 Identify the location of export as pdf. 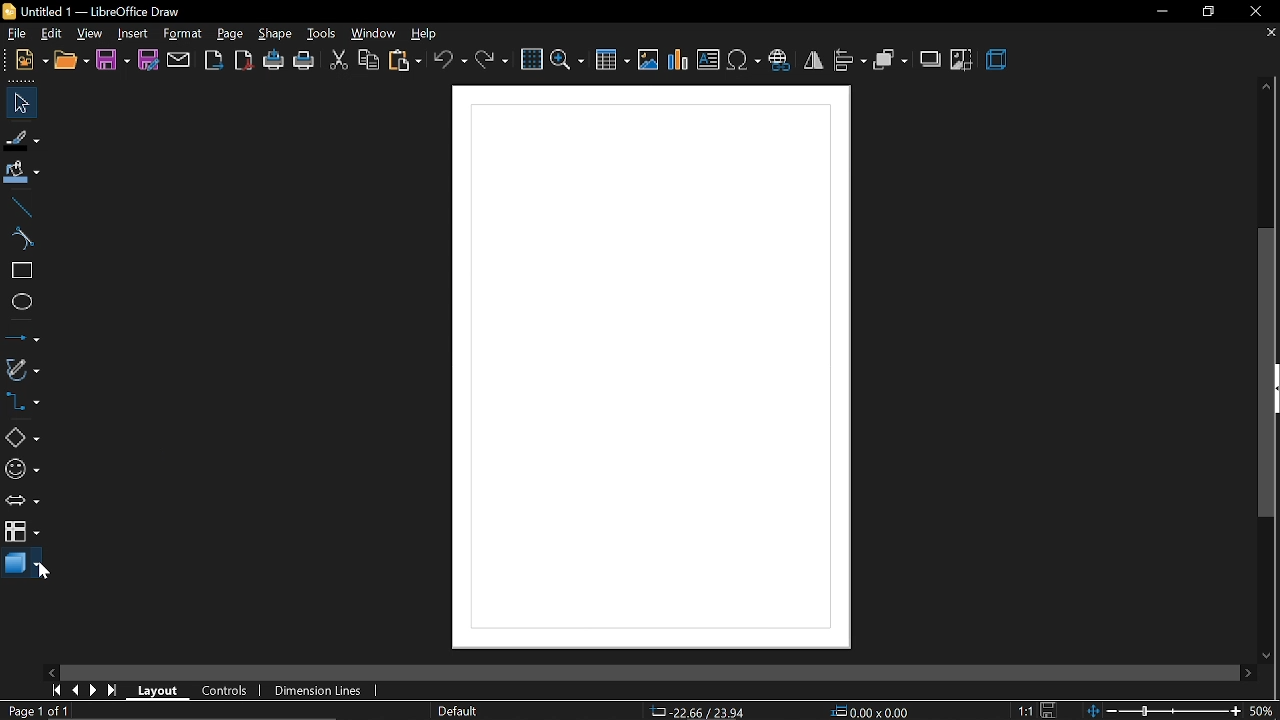
(242, 61).